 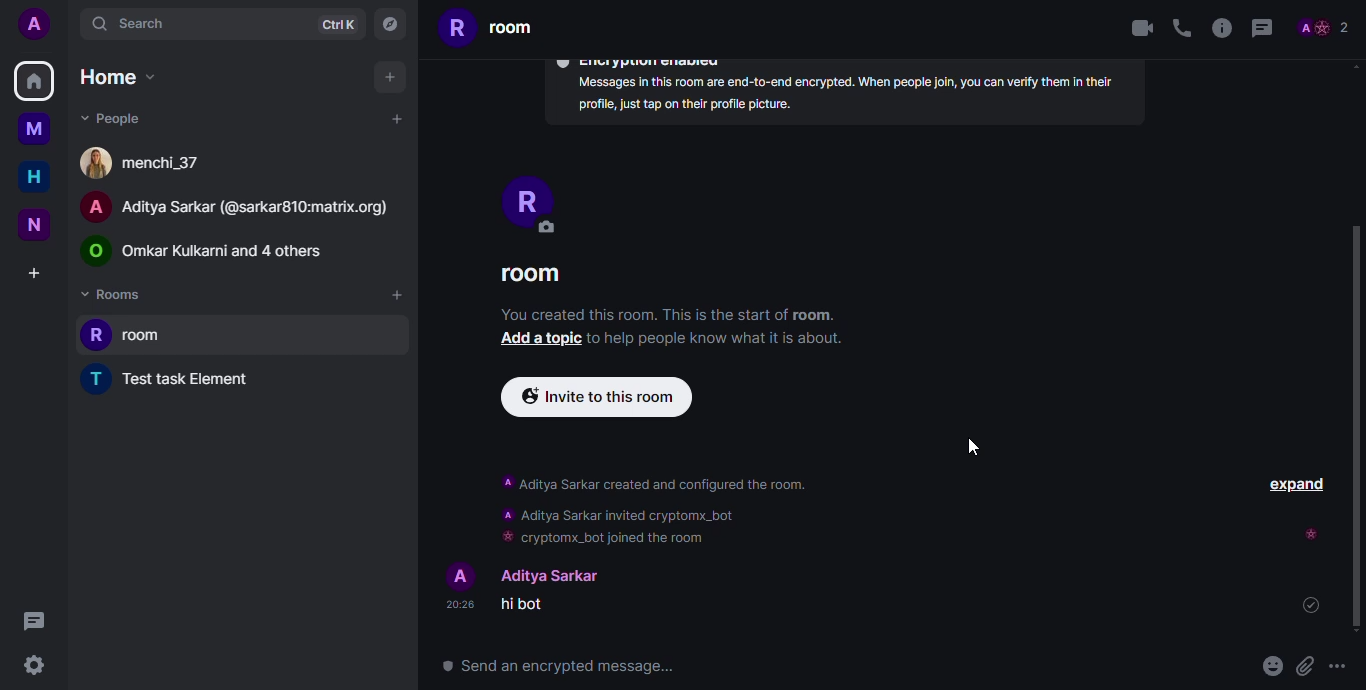 What do you see at coordinates (398, 119) in the screenshot?
I see `add` at bounding box center [398, 119].